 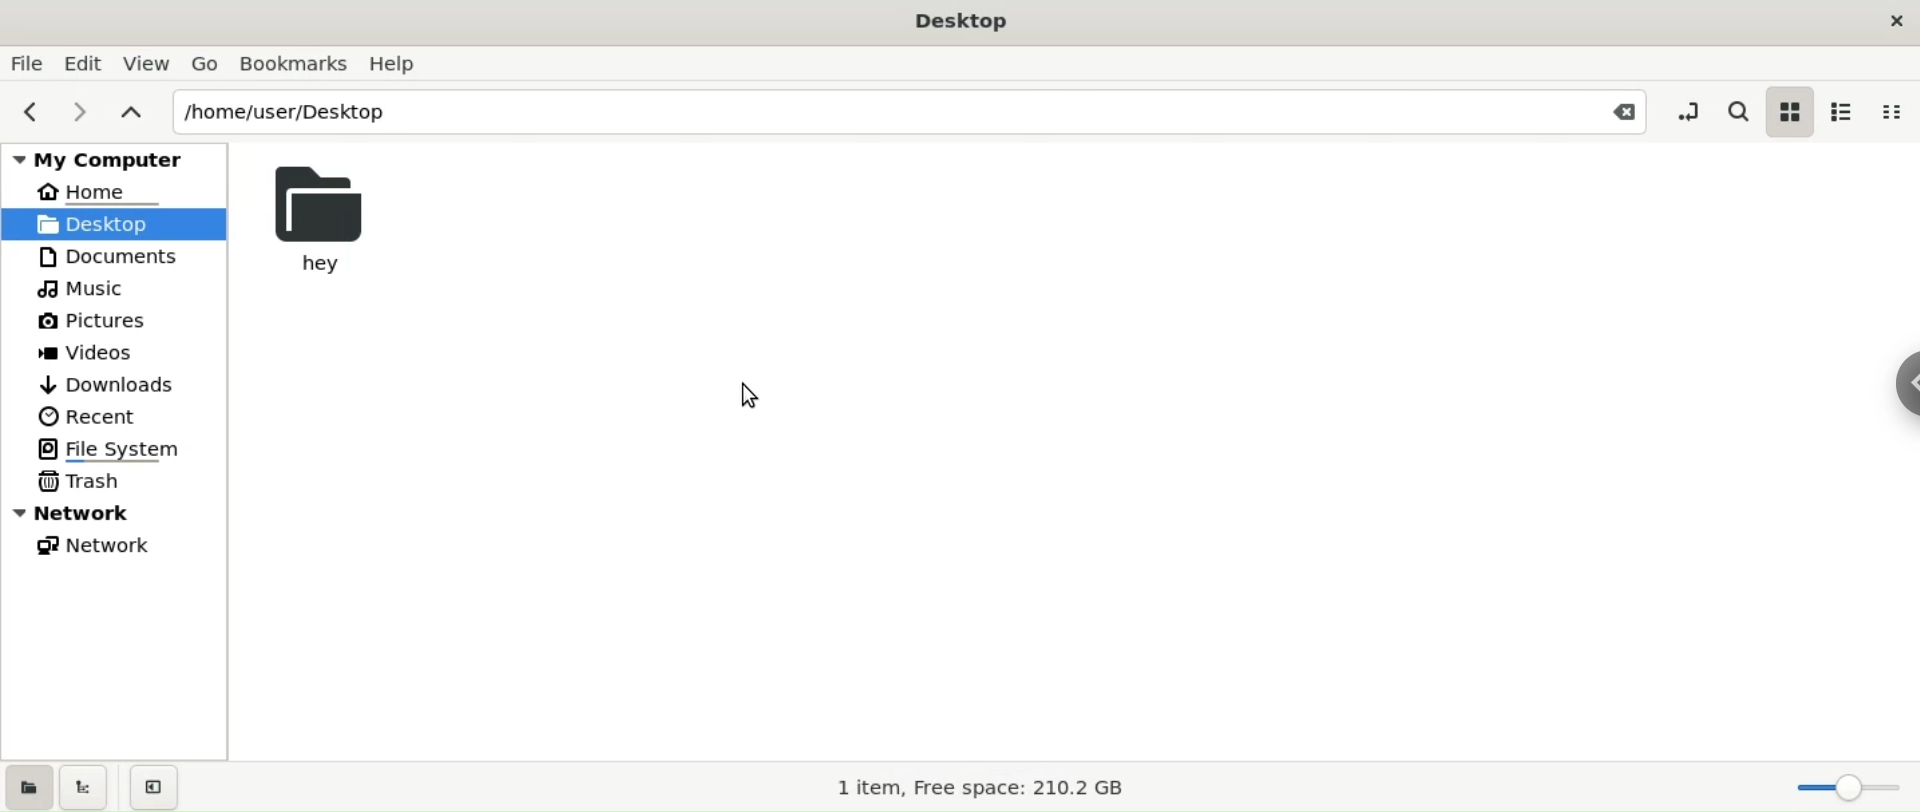 What do you see at coordinates (112, 157) in the screenshot?
I see `my computer` at bounding box center [112, 157].